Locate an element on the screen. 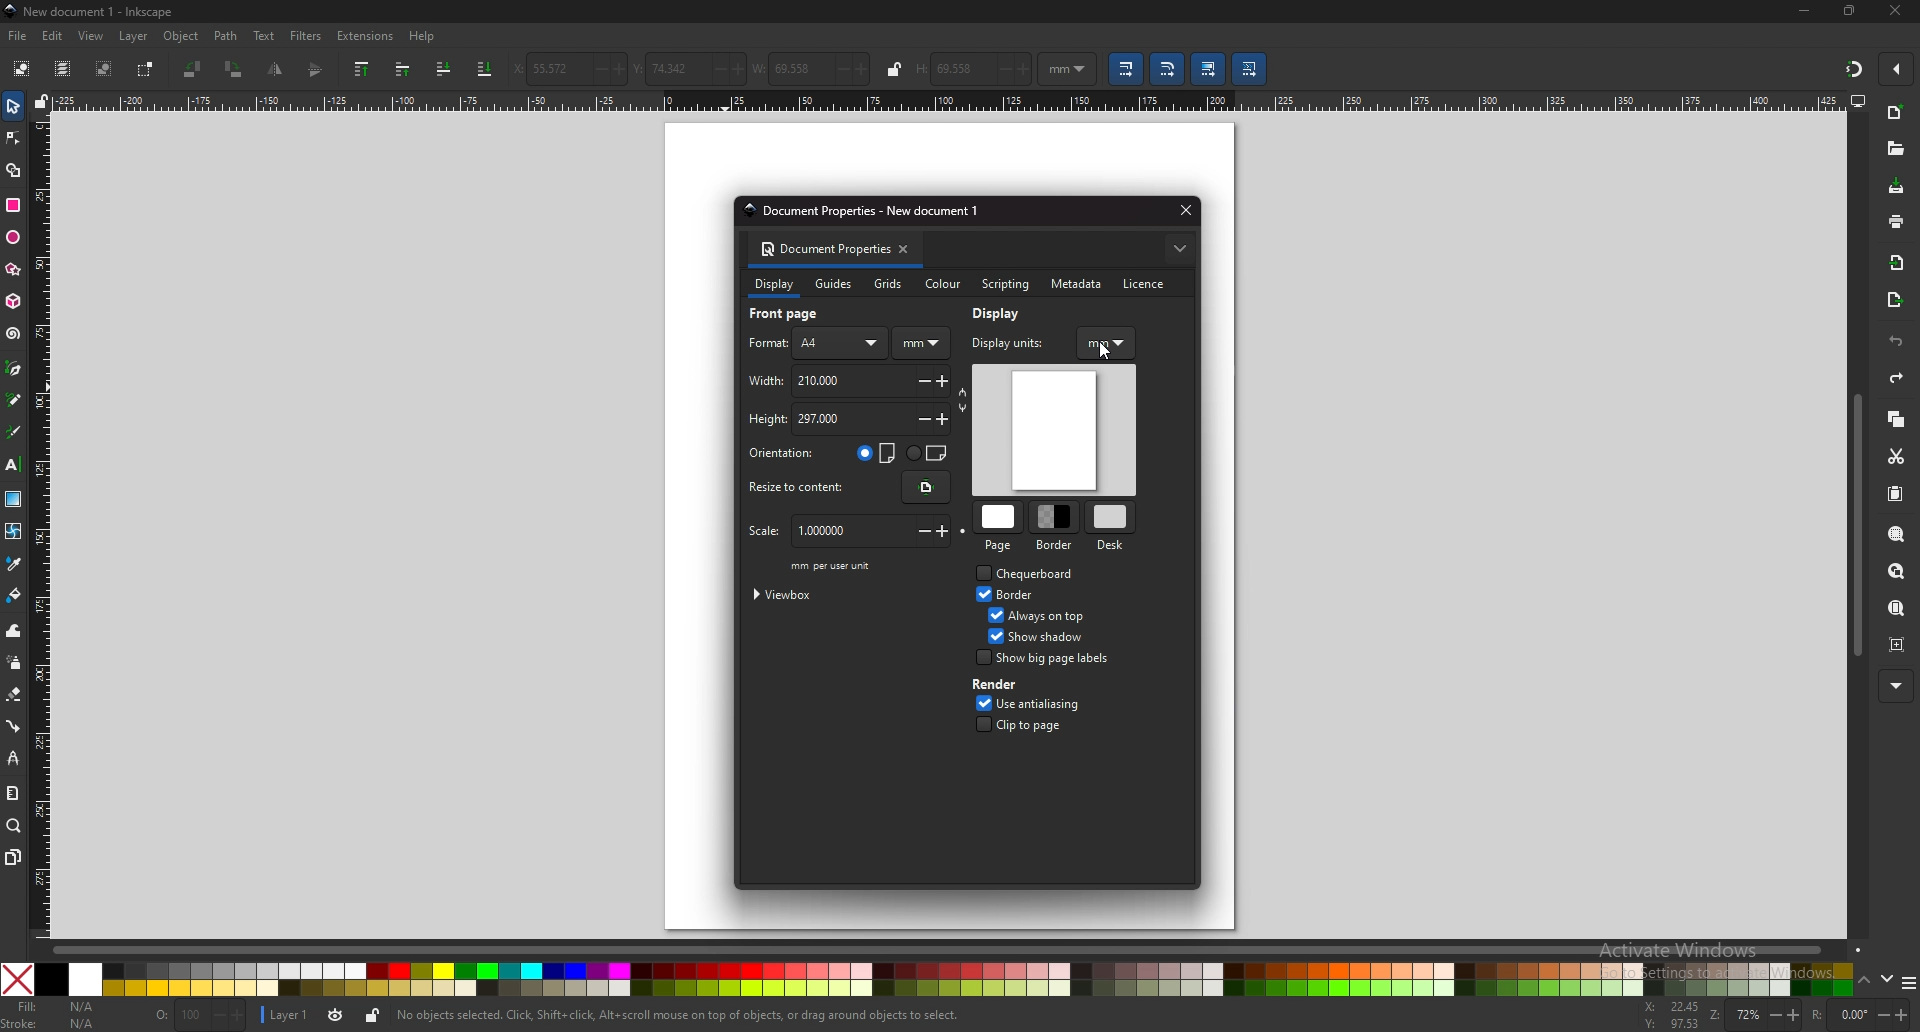 The height and width of the screenshot is (1032, 1920). + is located at coordinates (946, 419).